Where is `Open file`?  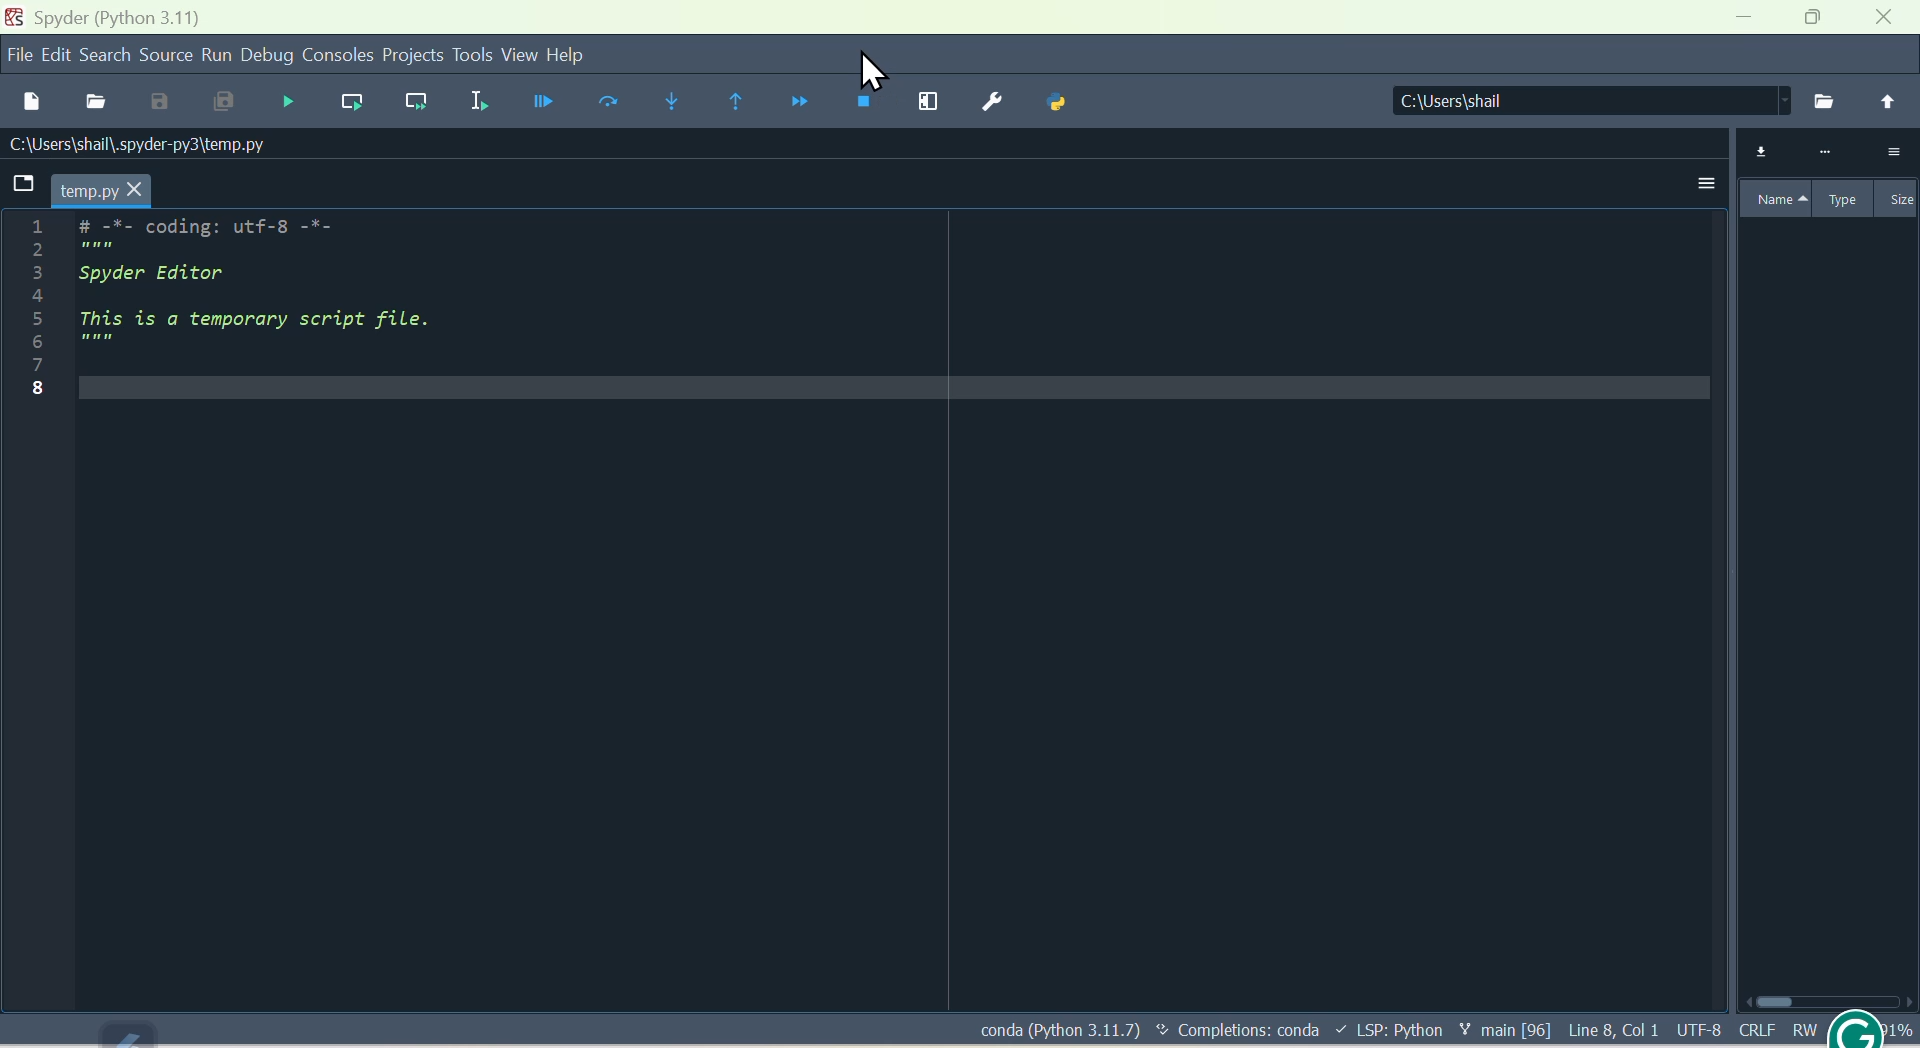 Open file is located at coordinates (96, 101).